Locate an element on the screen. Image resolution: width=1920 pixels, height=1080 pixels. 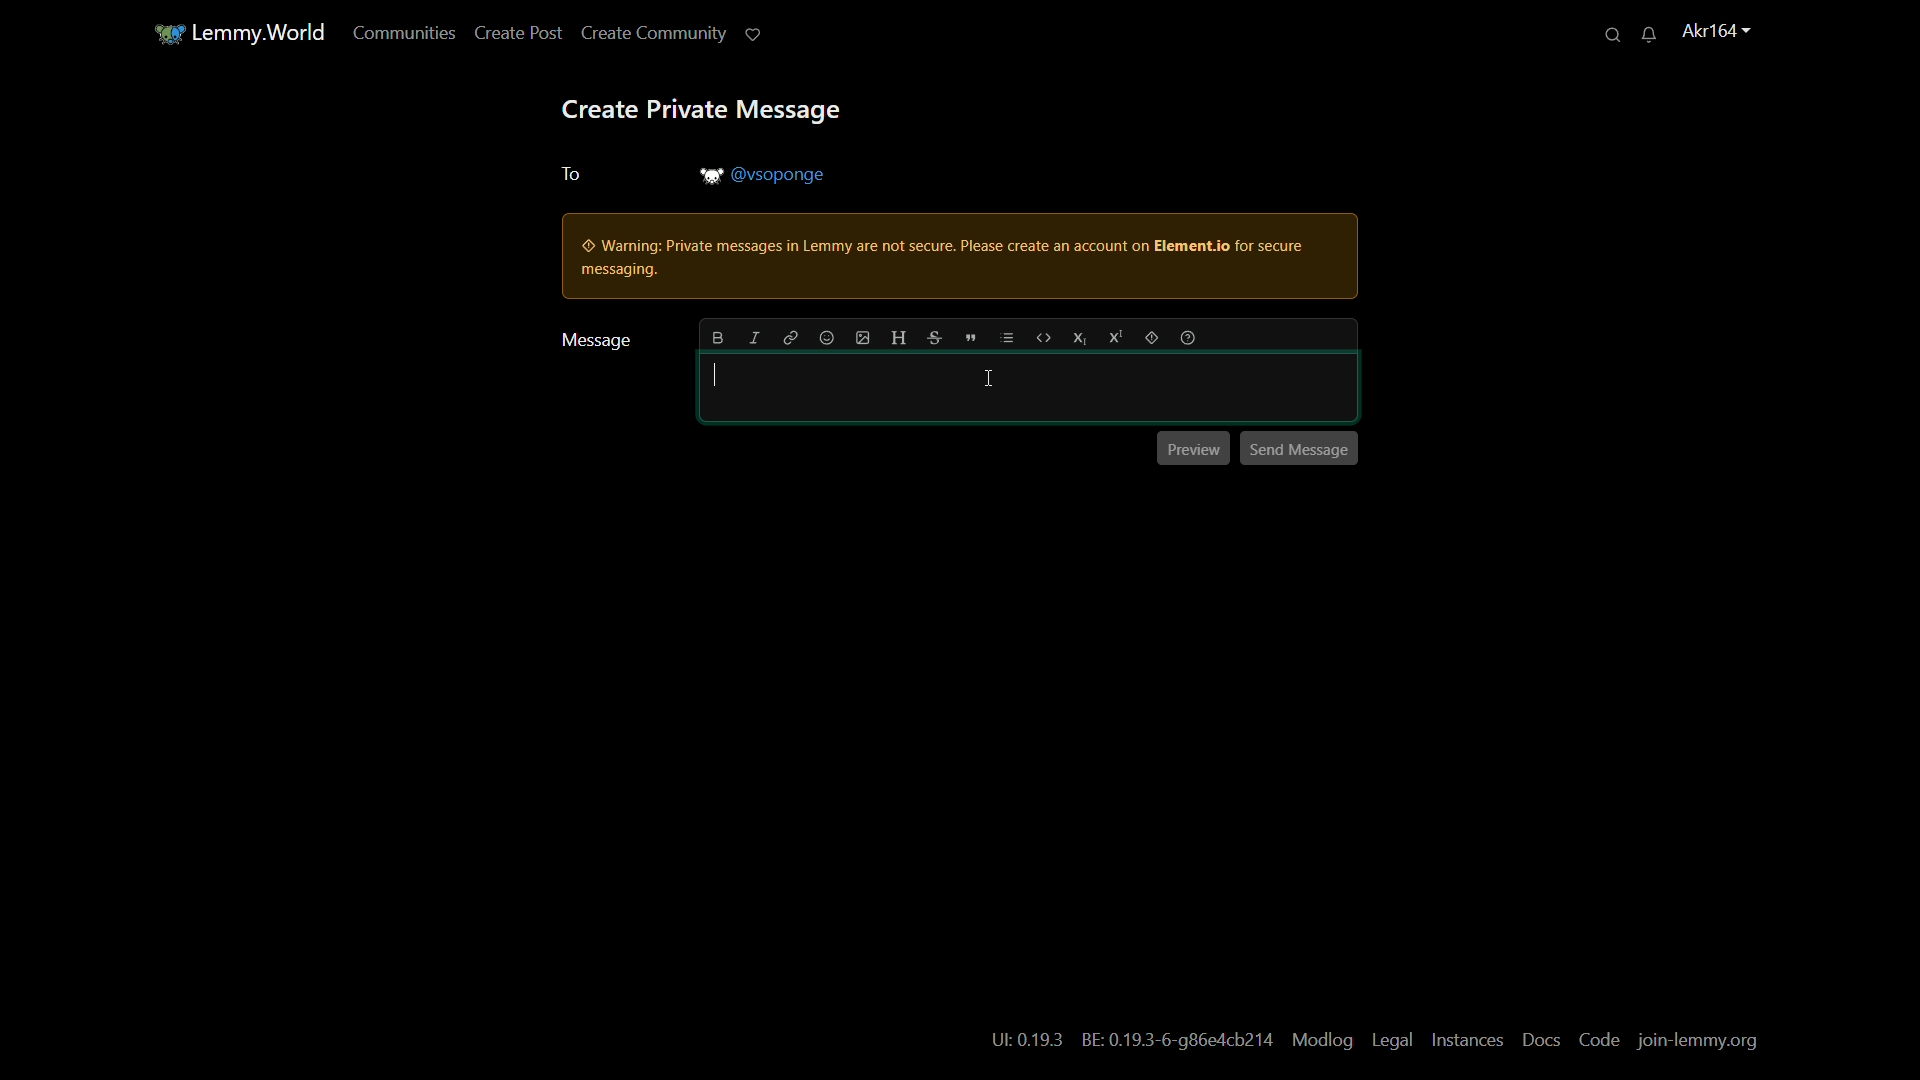
strikethrough is located at coordinates (932, 336).